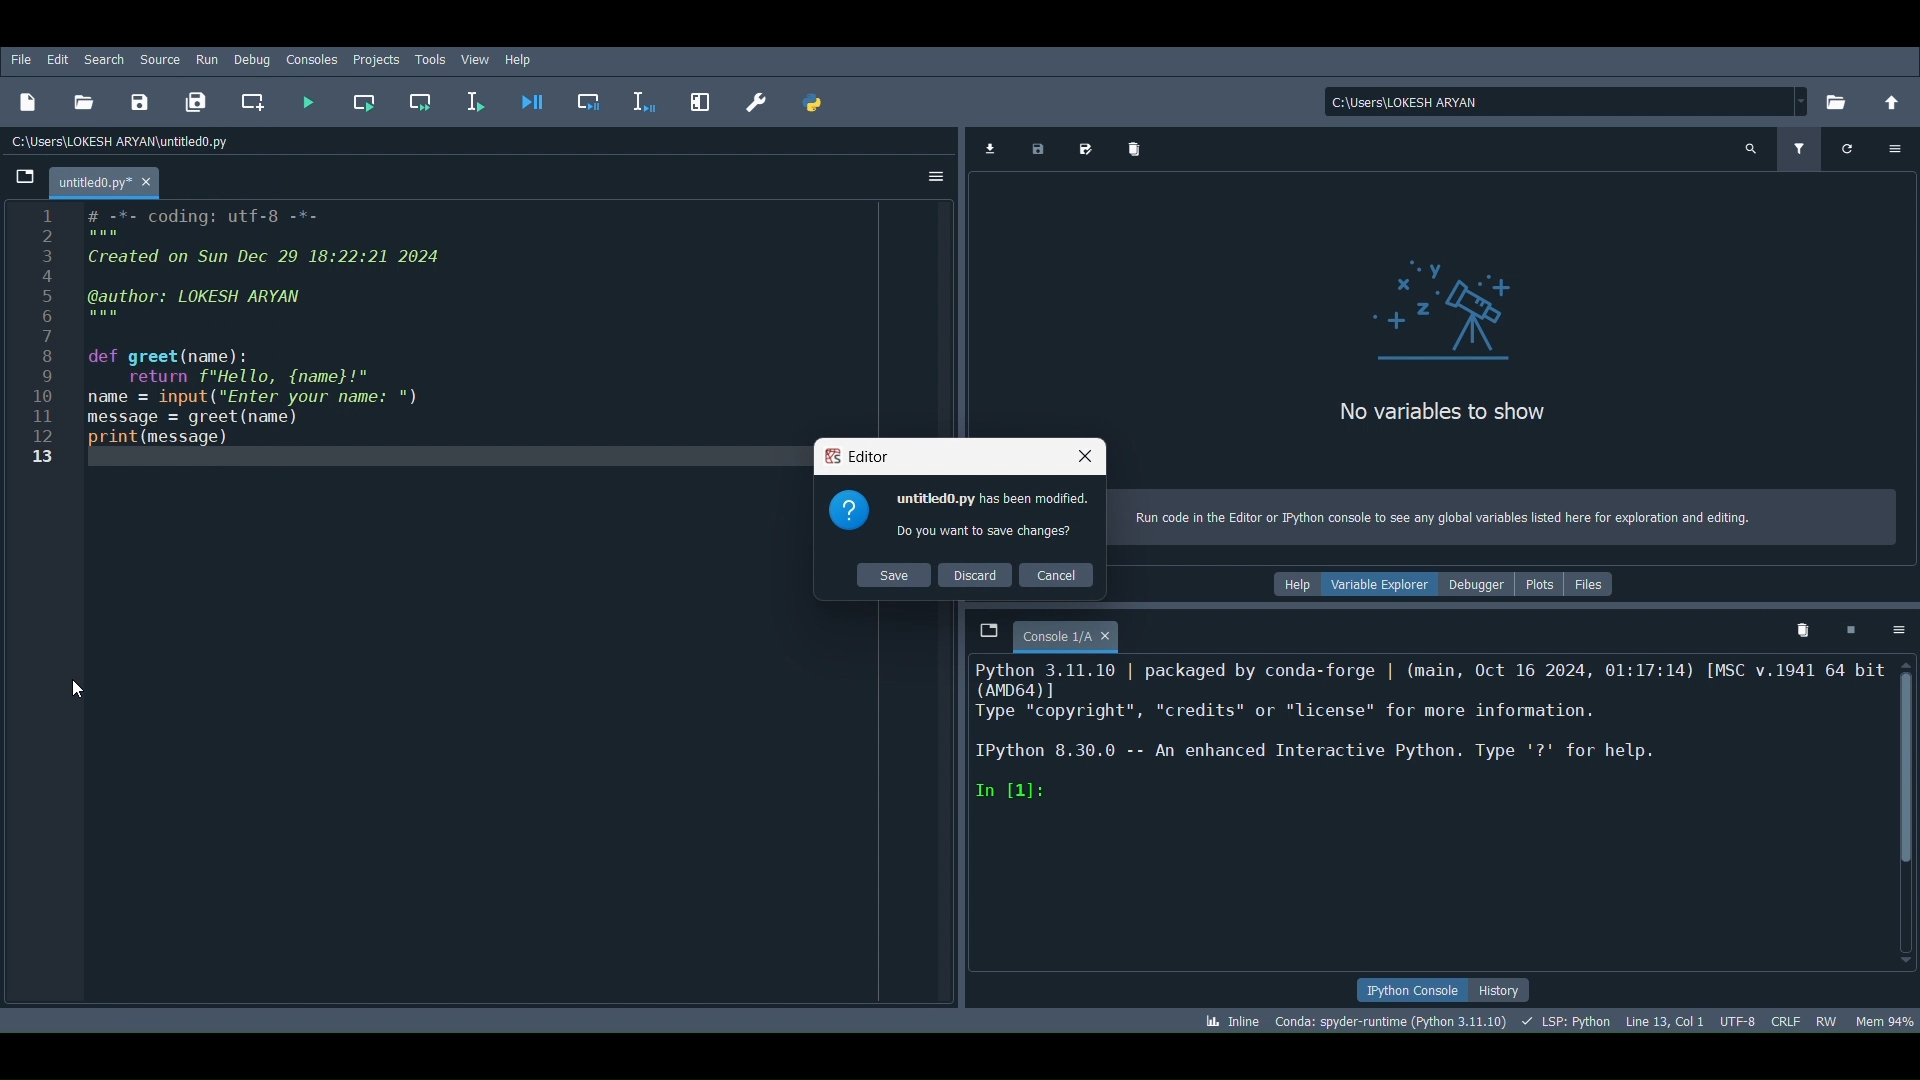  What do you see at coordinates (62, 55) in the screenshot?
I see `Edit` at bounding box center [62, 55].